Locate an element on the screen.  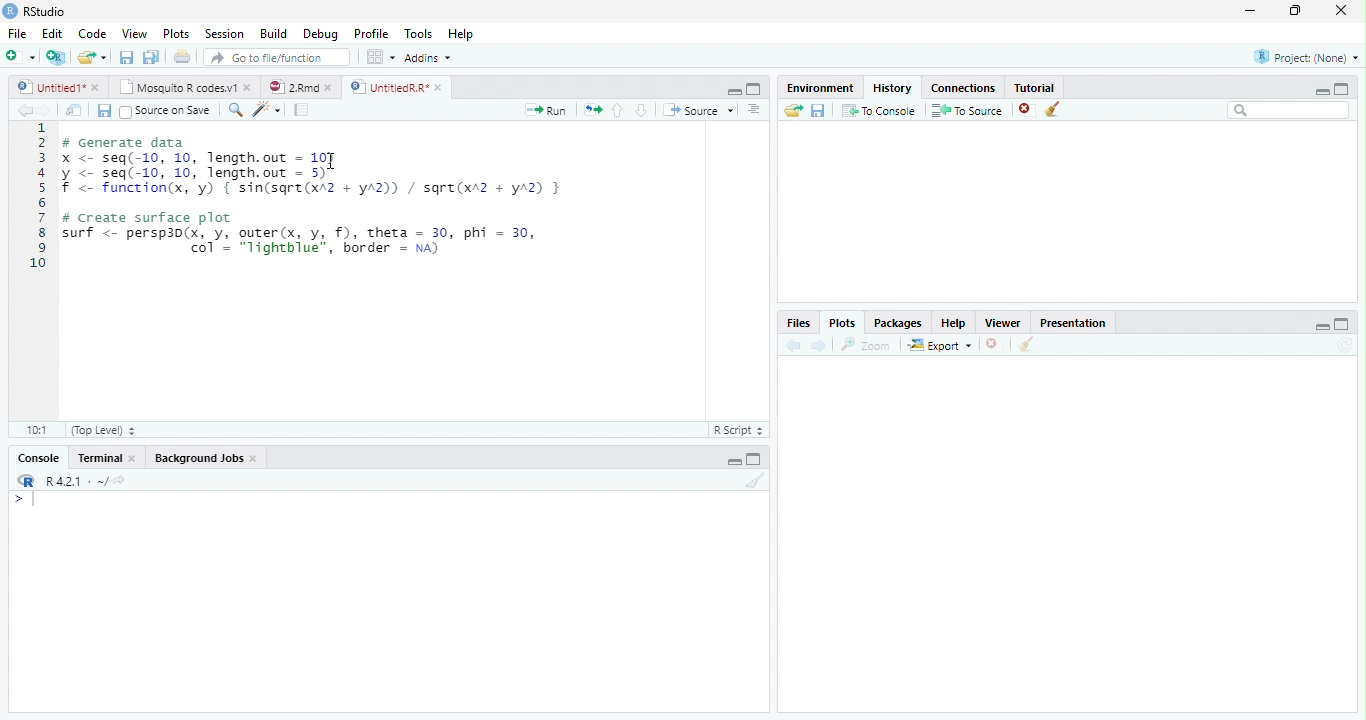
maximize is located at coordinates (1342, 89).